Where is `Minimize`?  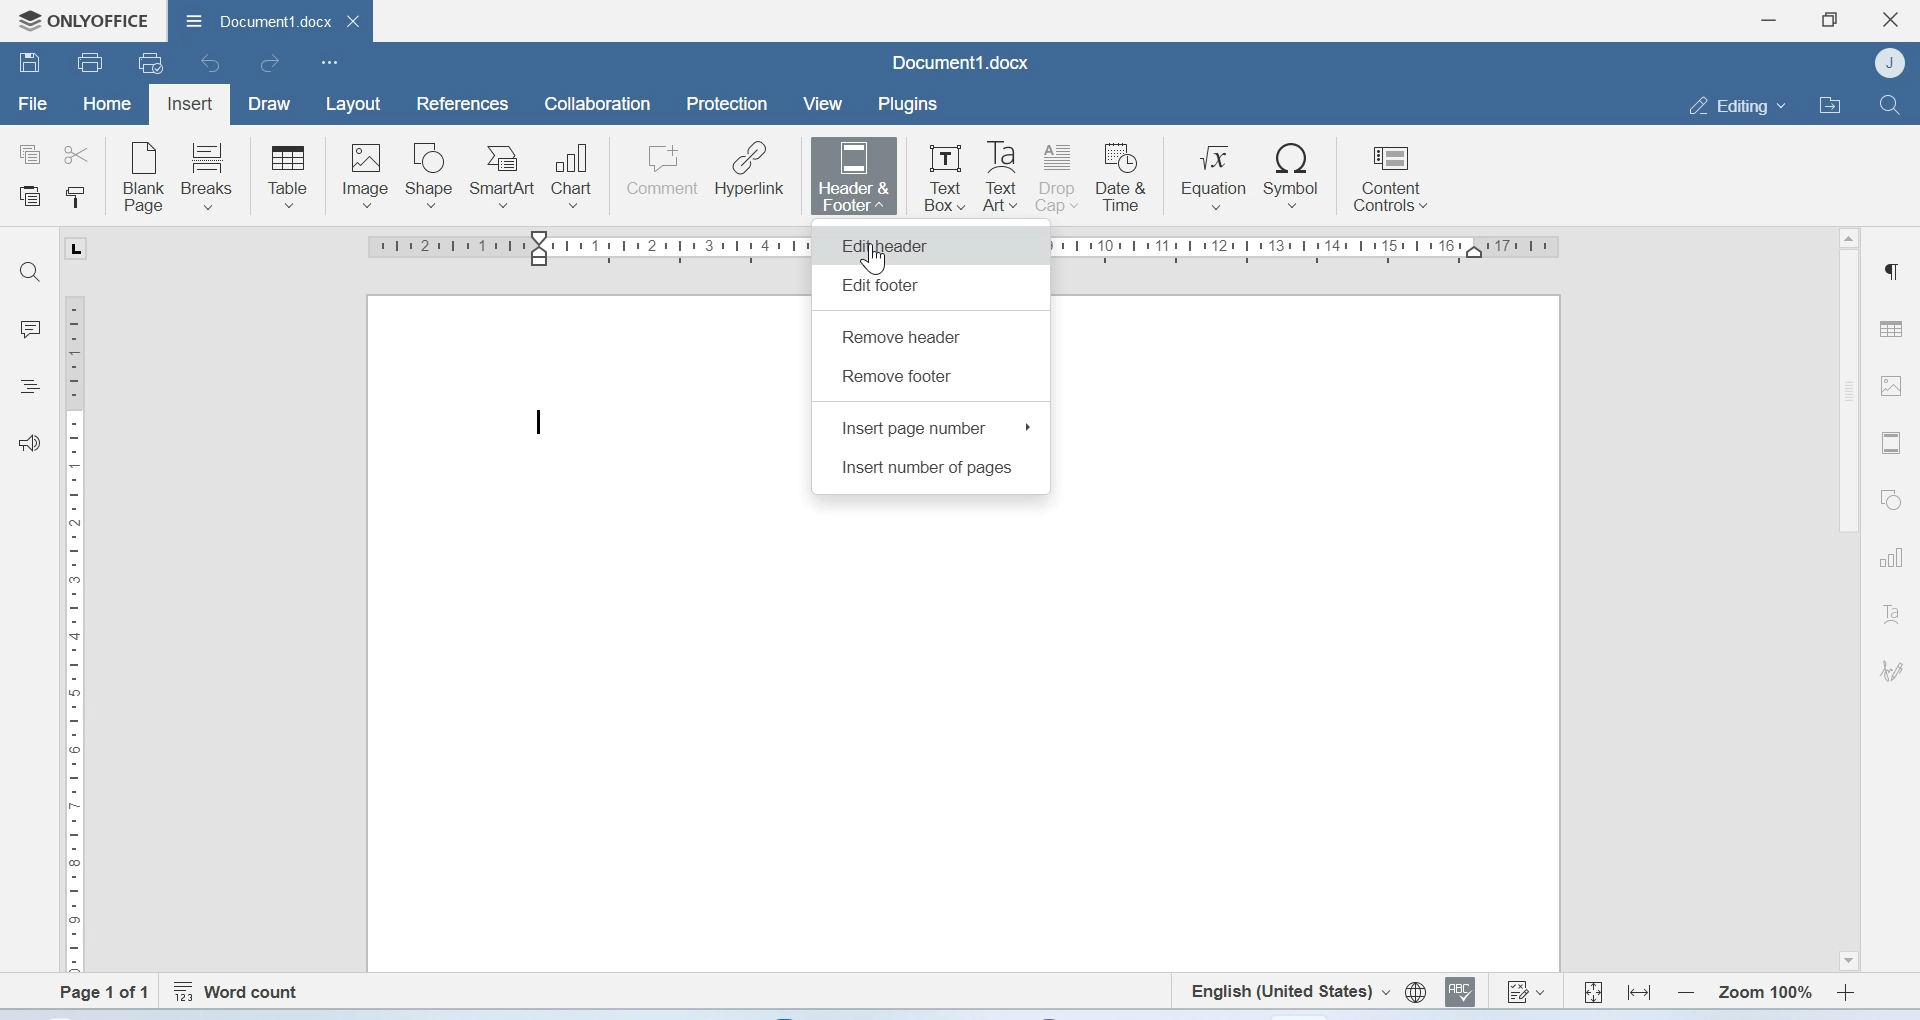
Minimize is located at coordinates (1769, 20).